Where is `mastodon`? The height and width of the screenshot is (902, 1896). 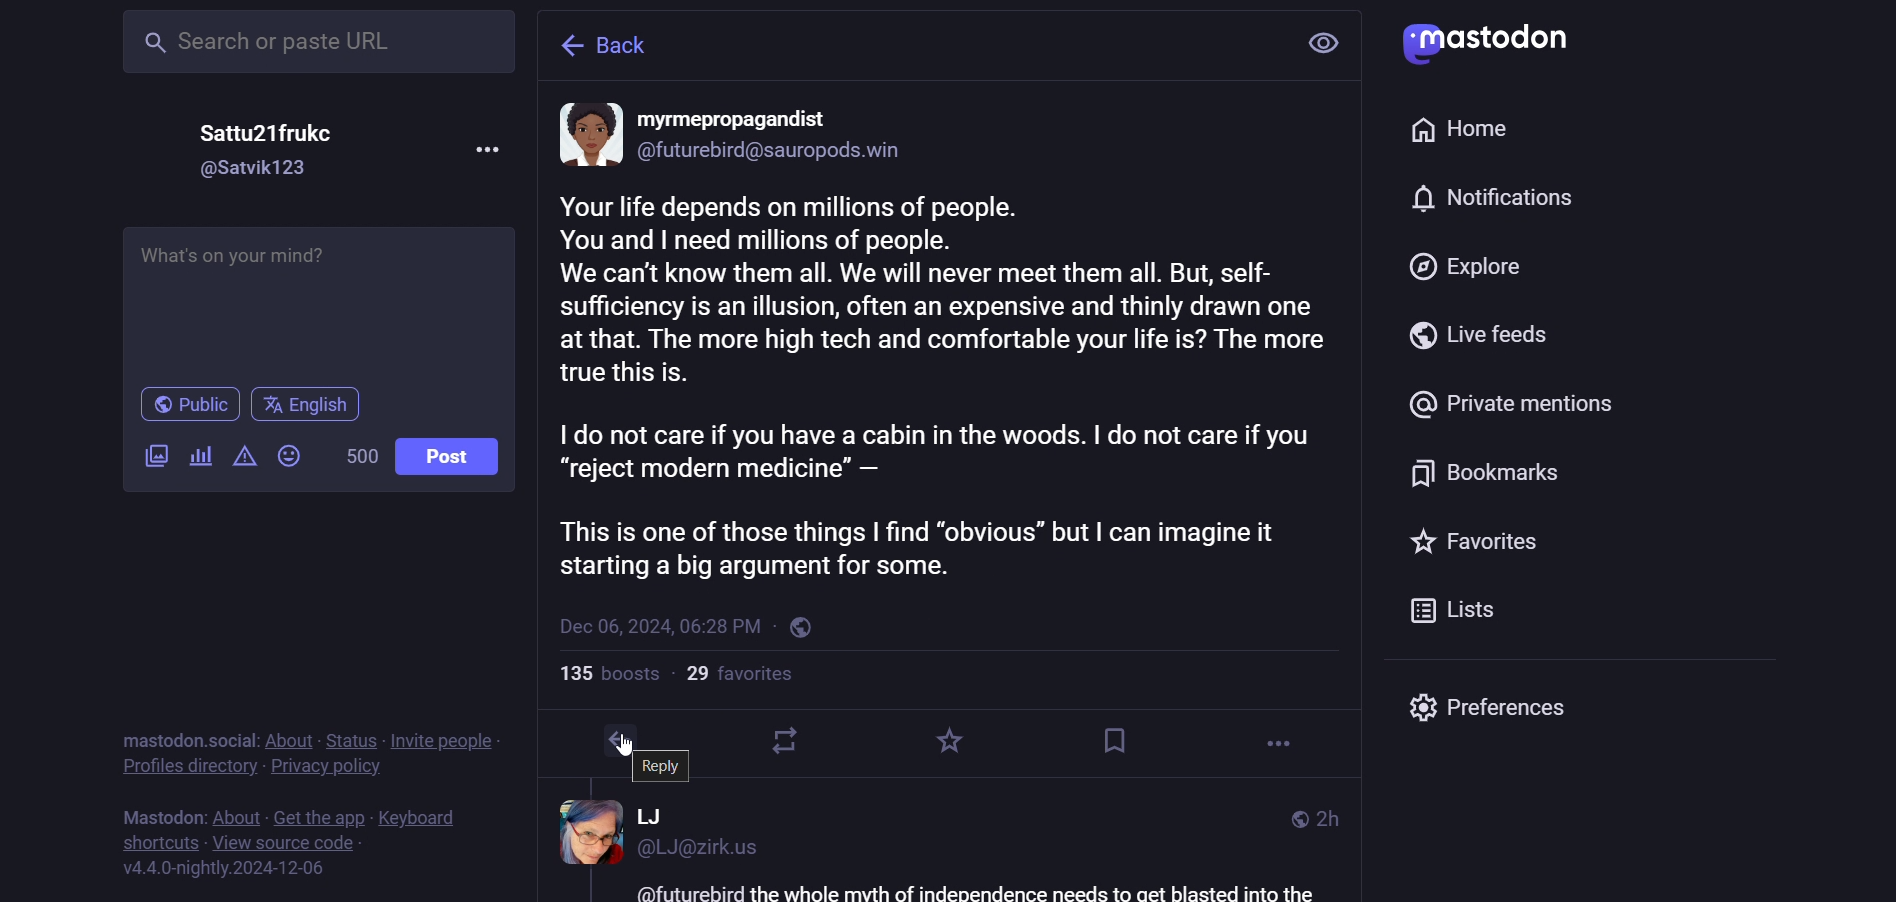
mastodon is located at coordinates (1490, 41).